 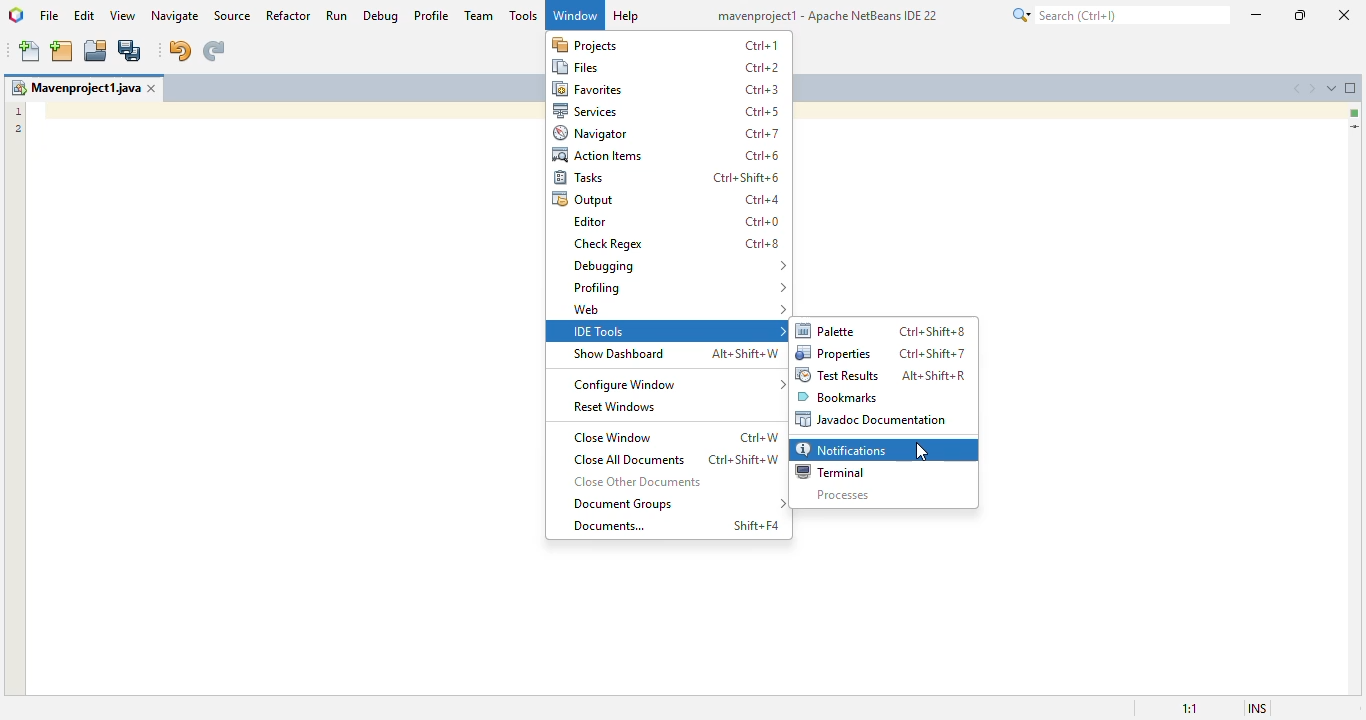 What do you see at coordinates (381, 16) in the screenshot?
I see `debug` at bounding box center [381, 16].